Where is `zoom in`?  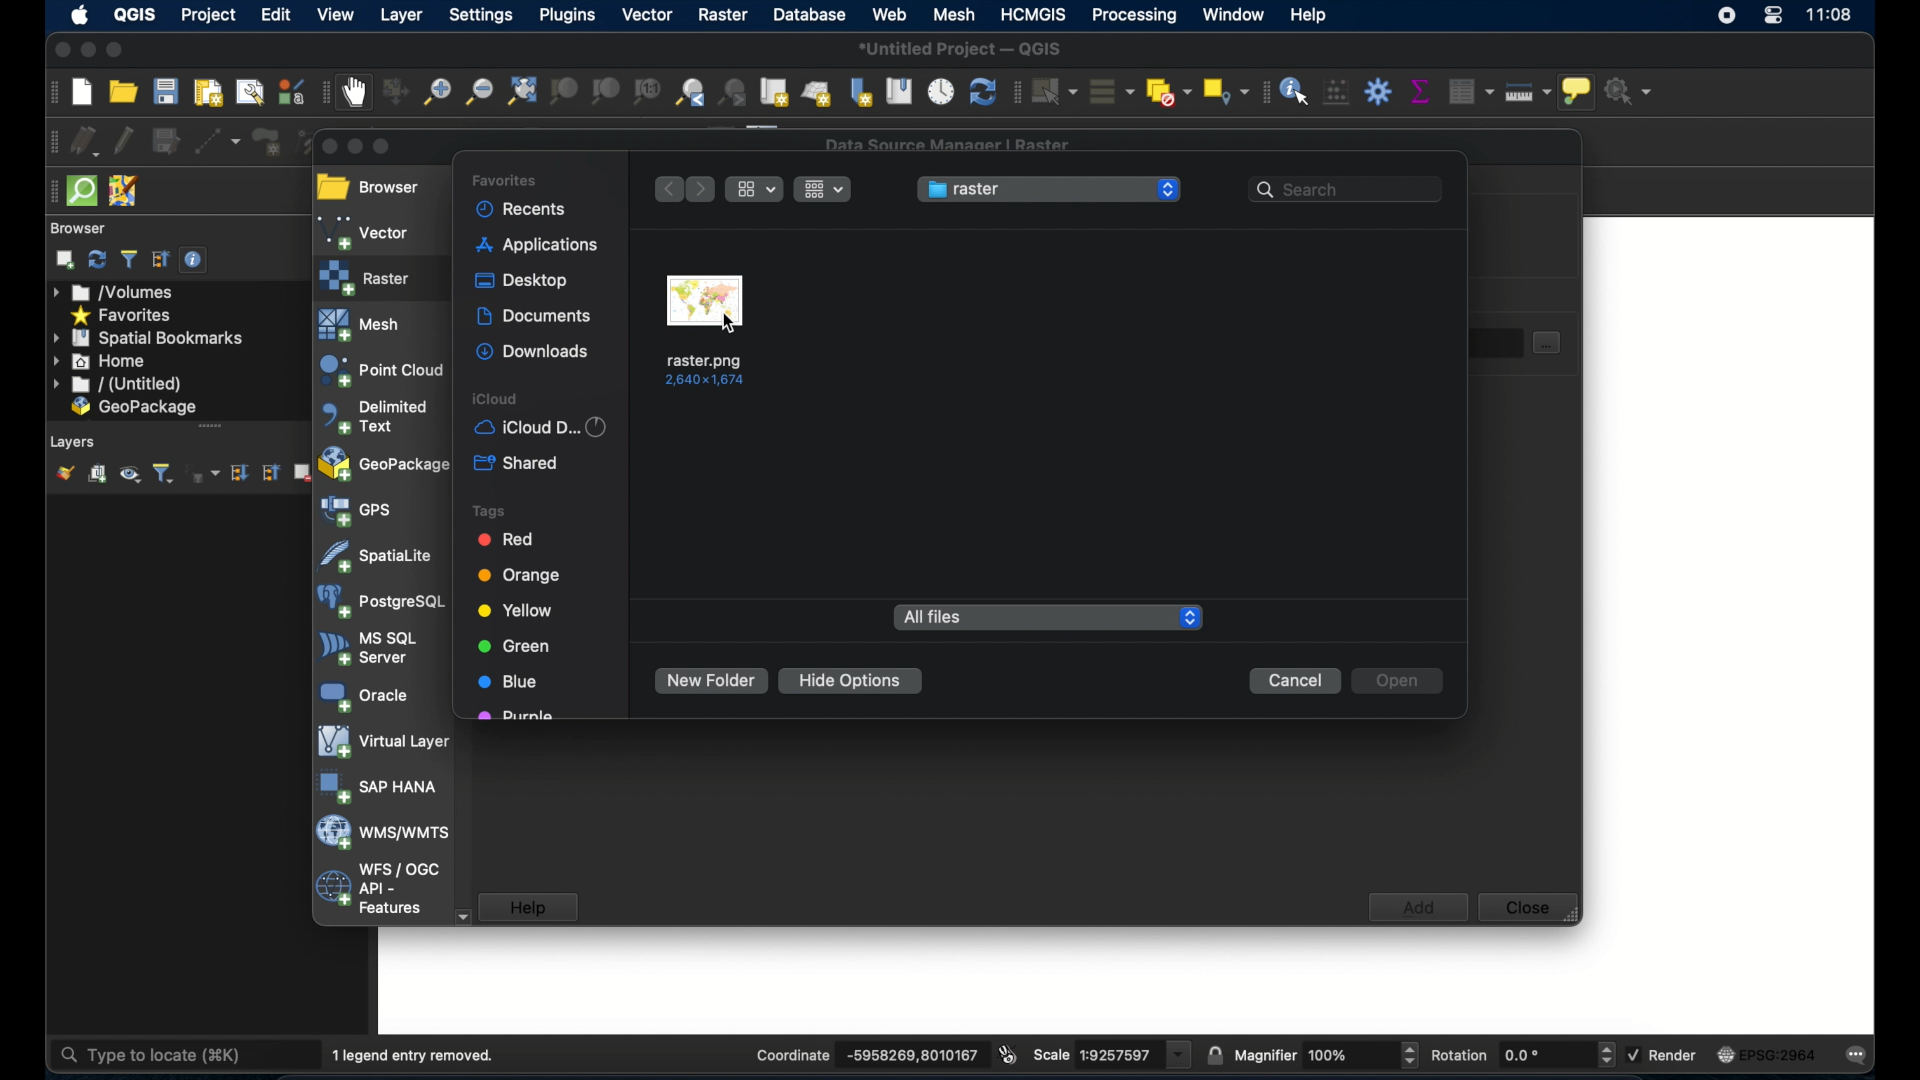
zoom in is located at coordinates (437, 91).